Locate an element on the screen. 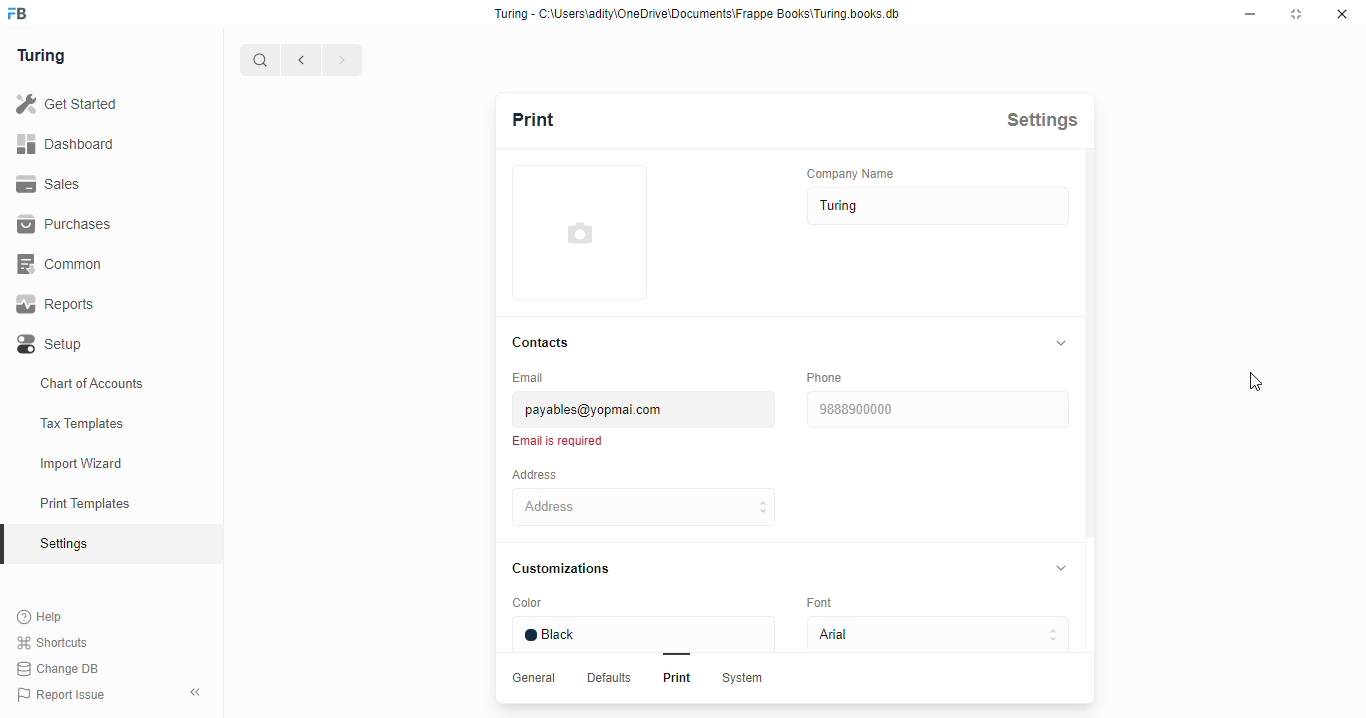 Image resolution: width=1366 pixels, height=718 pixels. Print Templates is located at coordinates (106, 503).